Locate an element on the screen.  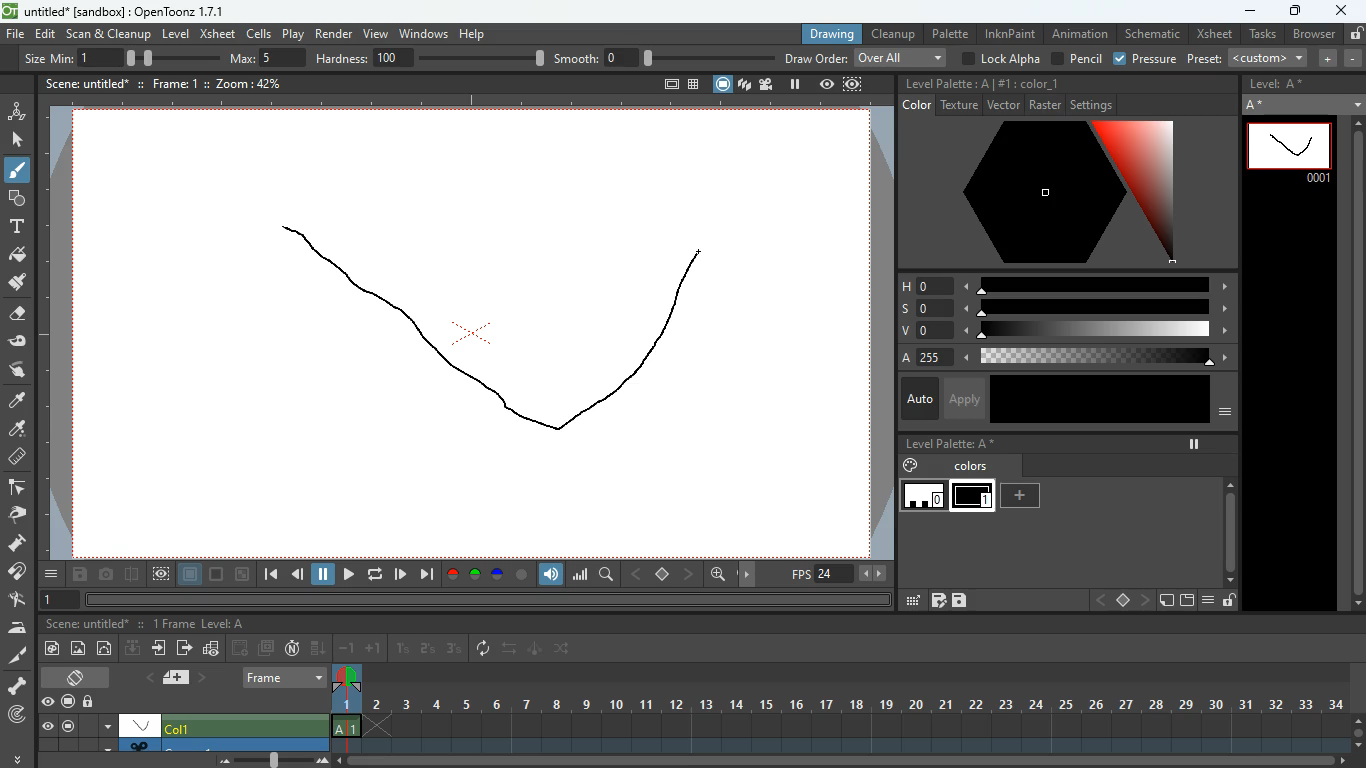
frame is located at coordinates (166, 82).